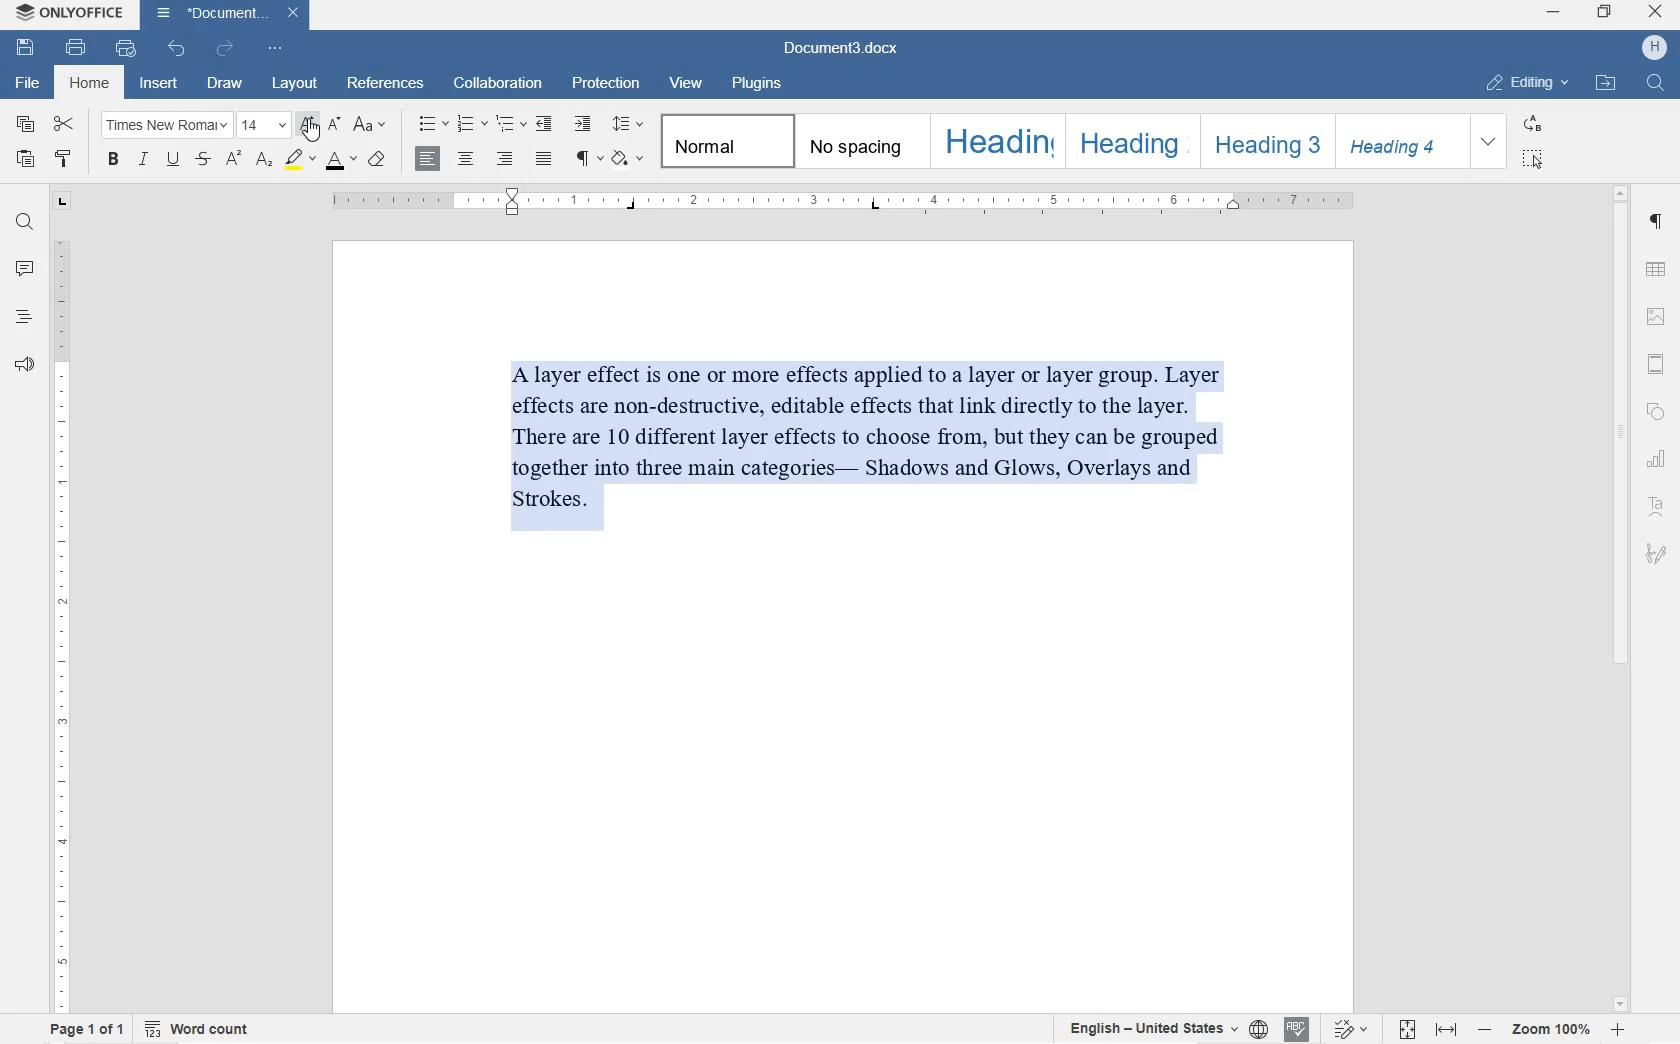  Describe the element at coordinates (1657, 557) in the screenshot. I see `SIGNATURE` at that location.